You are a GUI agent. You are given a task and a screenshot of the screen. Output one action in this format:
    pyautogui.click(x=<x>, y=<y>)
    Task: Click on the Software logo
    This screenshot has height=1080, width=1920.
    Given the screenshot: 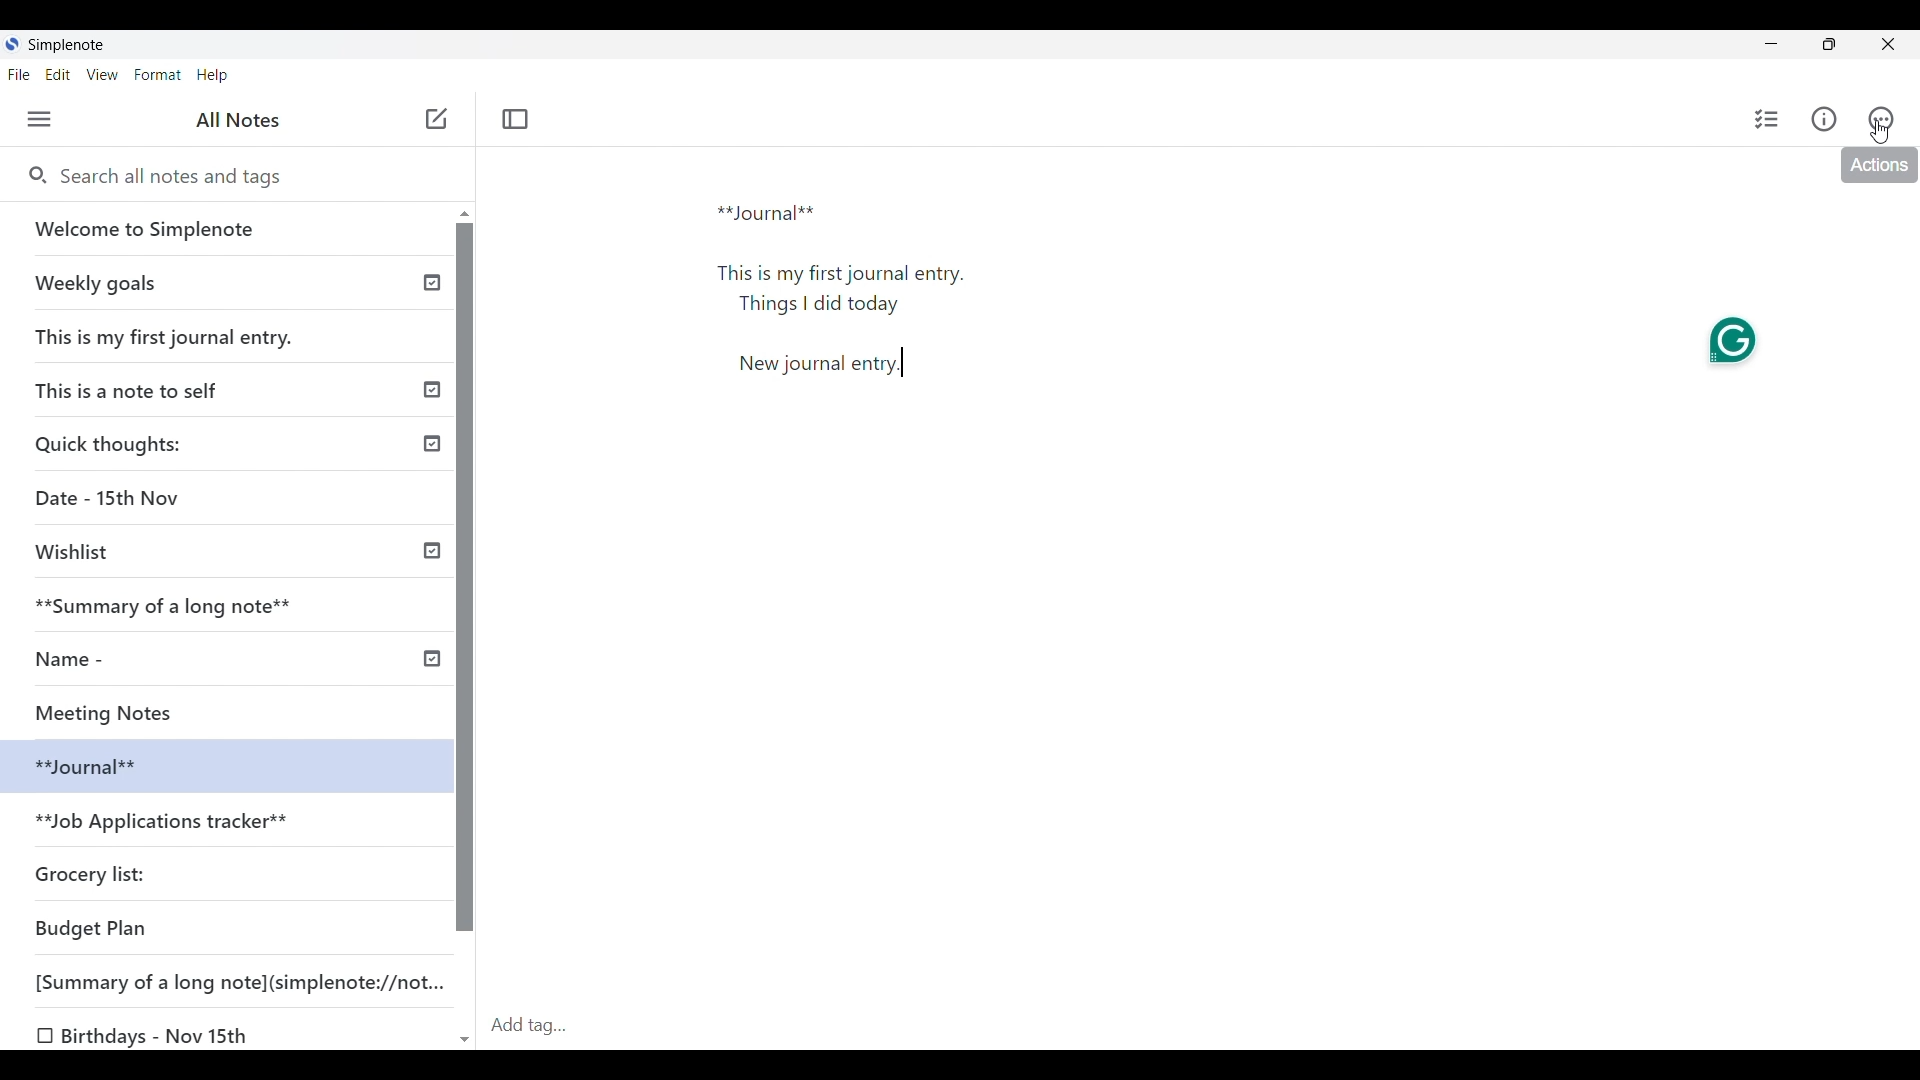 What is the action you would take?
    pyautogui.click(x=12, y=43)
    